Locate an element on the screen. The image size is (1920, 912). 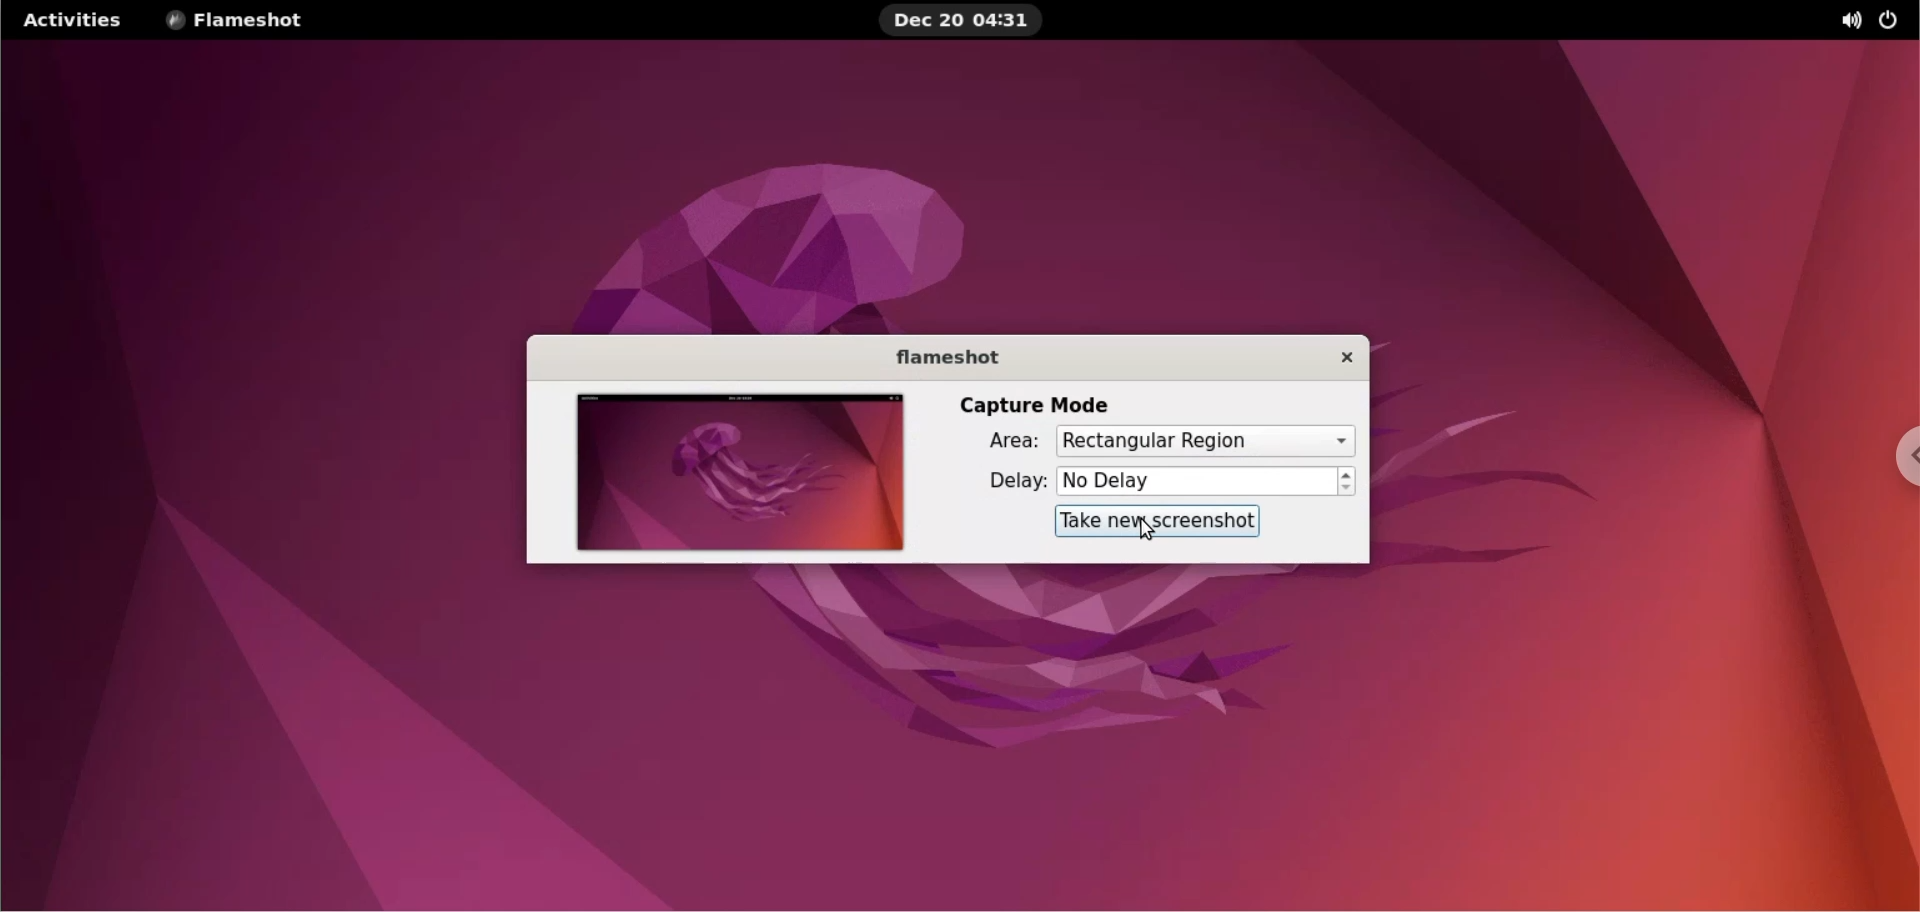
delay: is located at coordinates (1016, 488).